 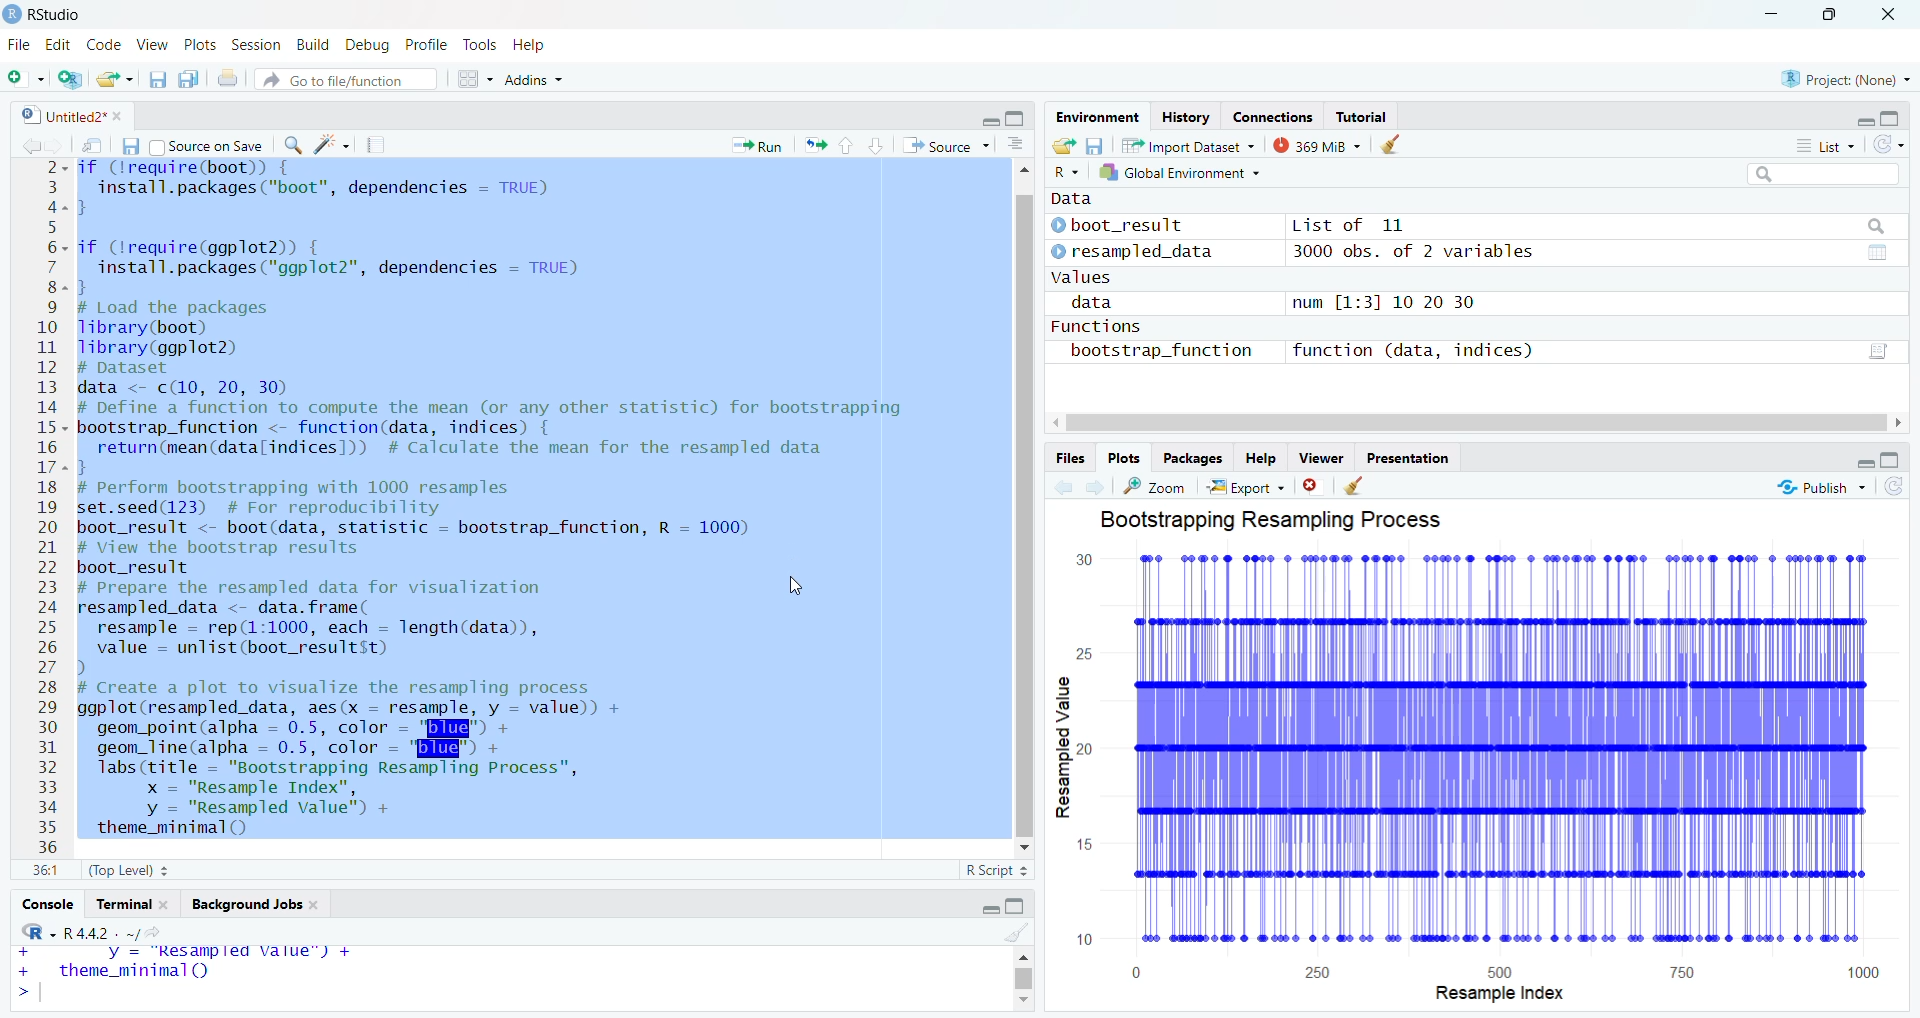 I want to click on publish, so click(x=1822, y=490).